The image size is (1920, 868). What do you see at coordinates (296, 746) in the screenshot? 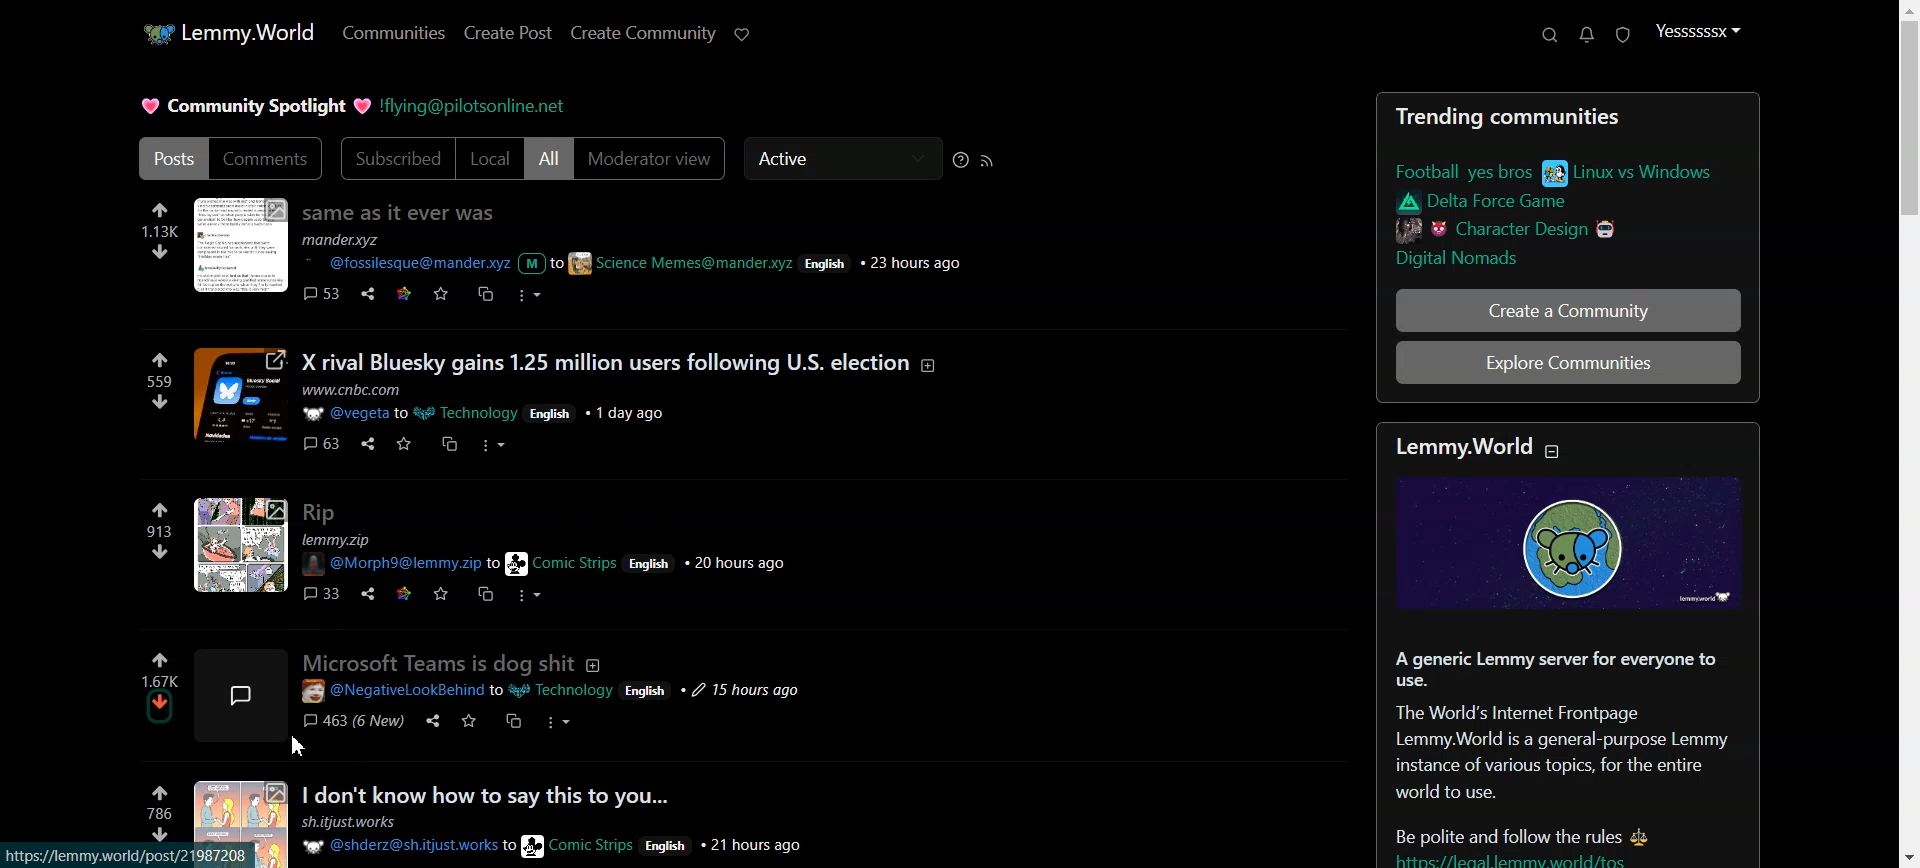
I see `Cursor` at bounding box center [296, 746].